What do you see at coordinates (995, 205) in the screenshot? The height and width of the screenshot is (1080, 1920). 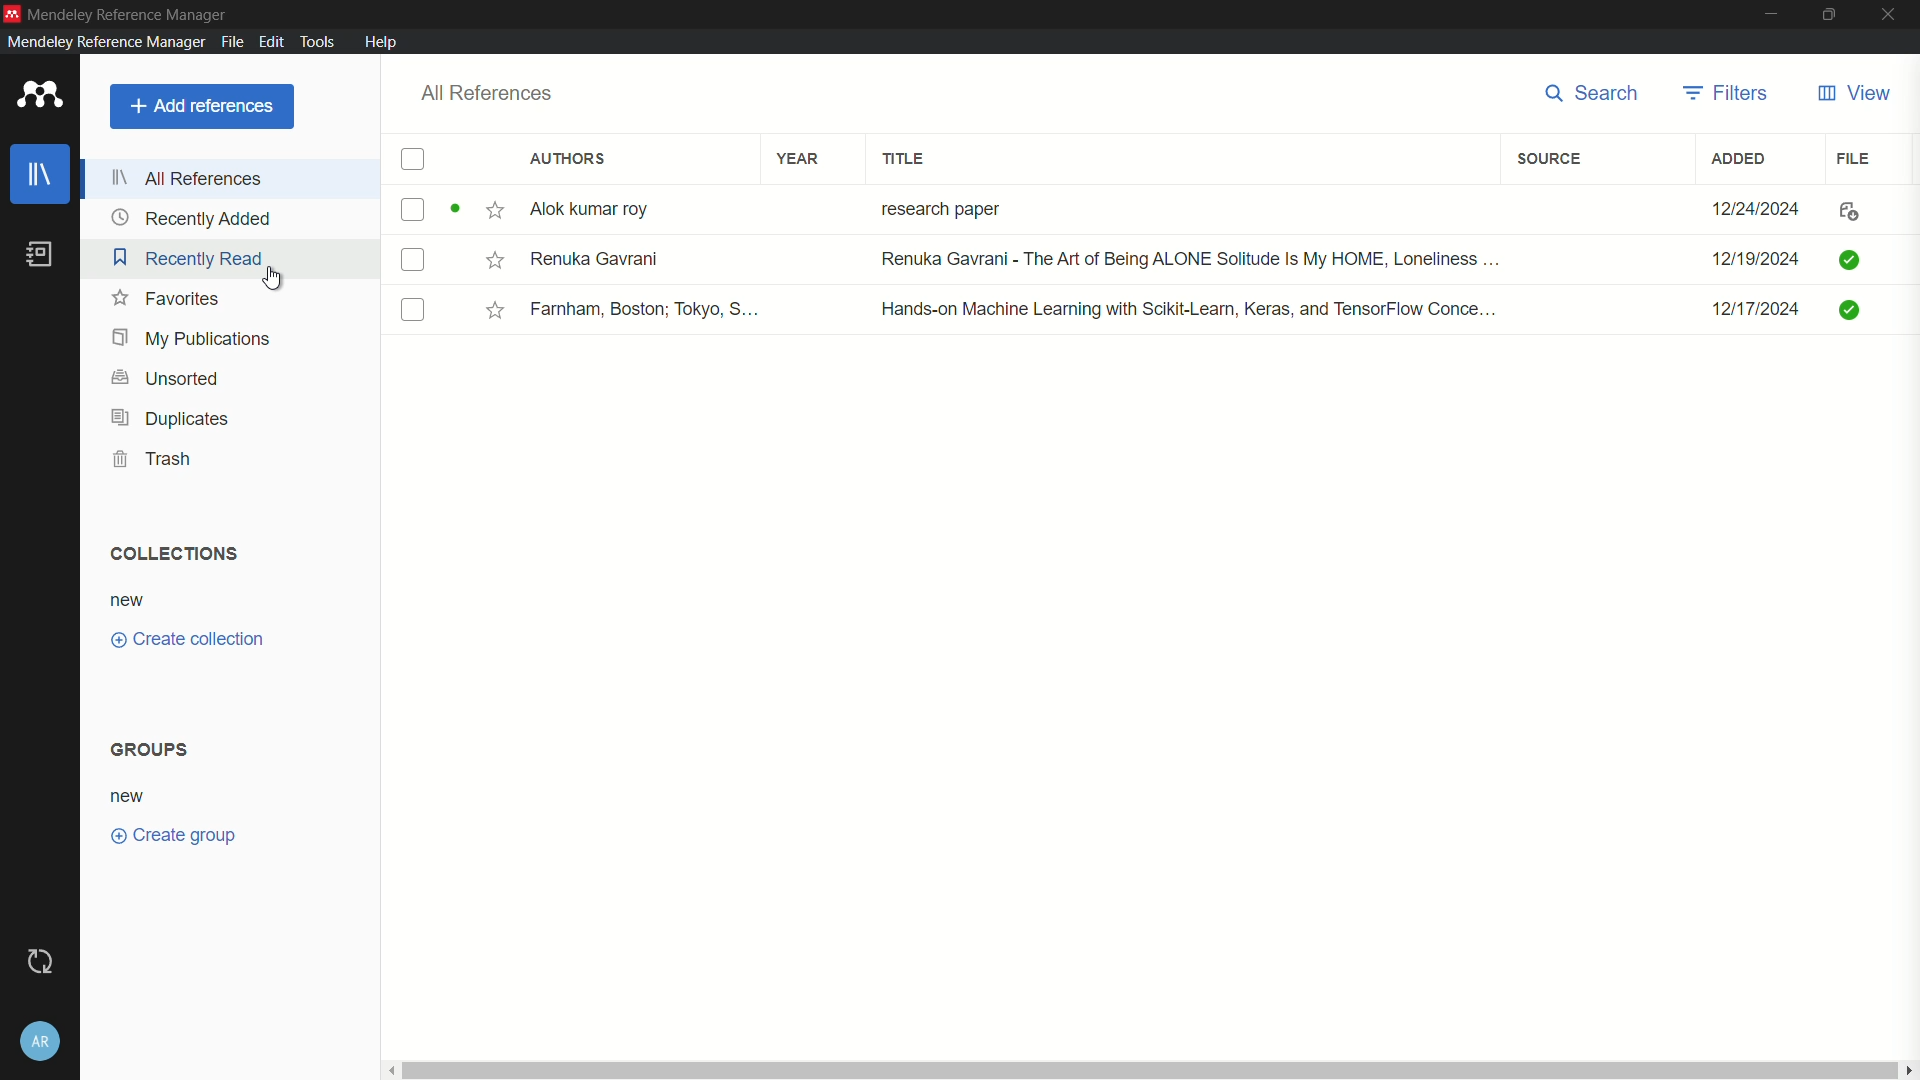 I see `research paper` at bounding box center [995, 205].